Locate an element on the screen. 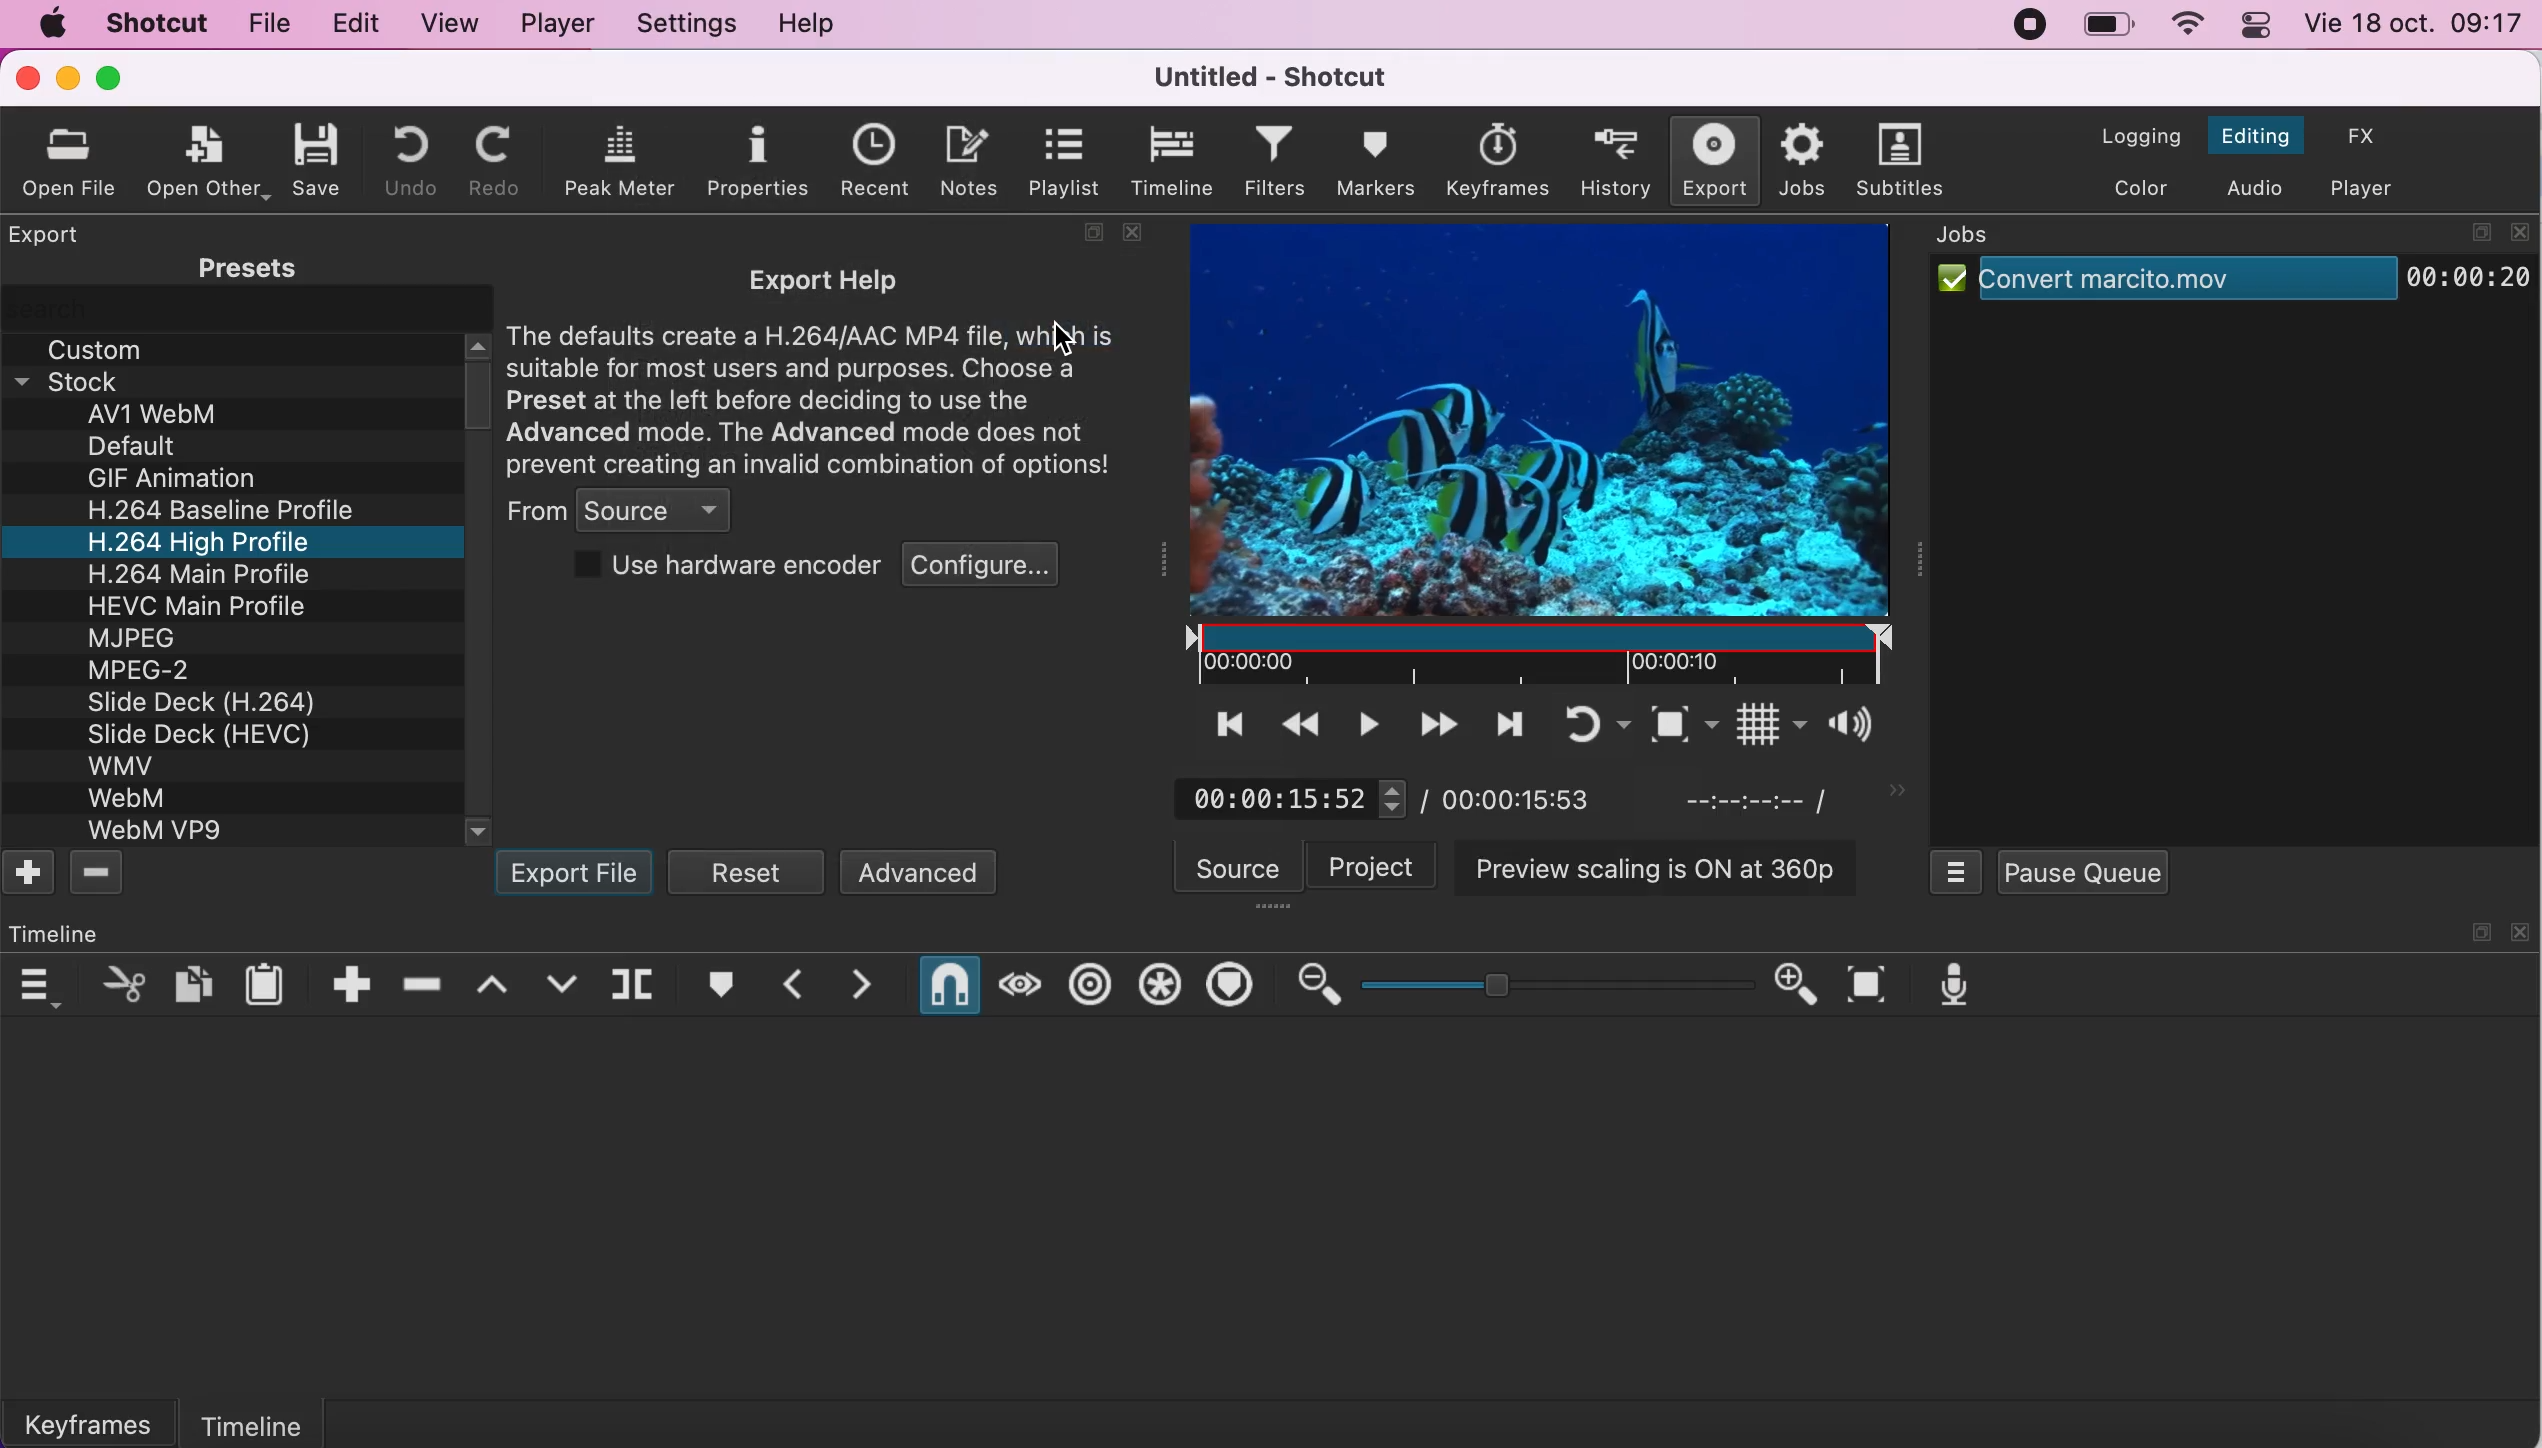  panel control is located at coordinates (2258, 25).